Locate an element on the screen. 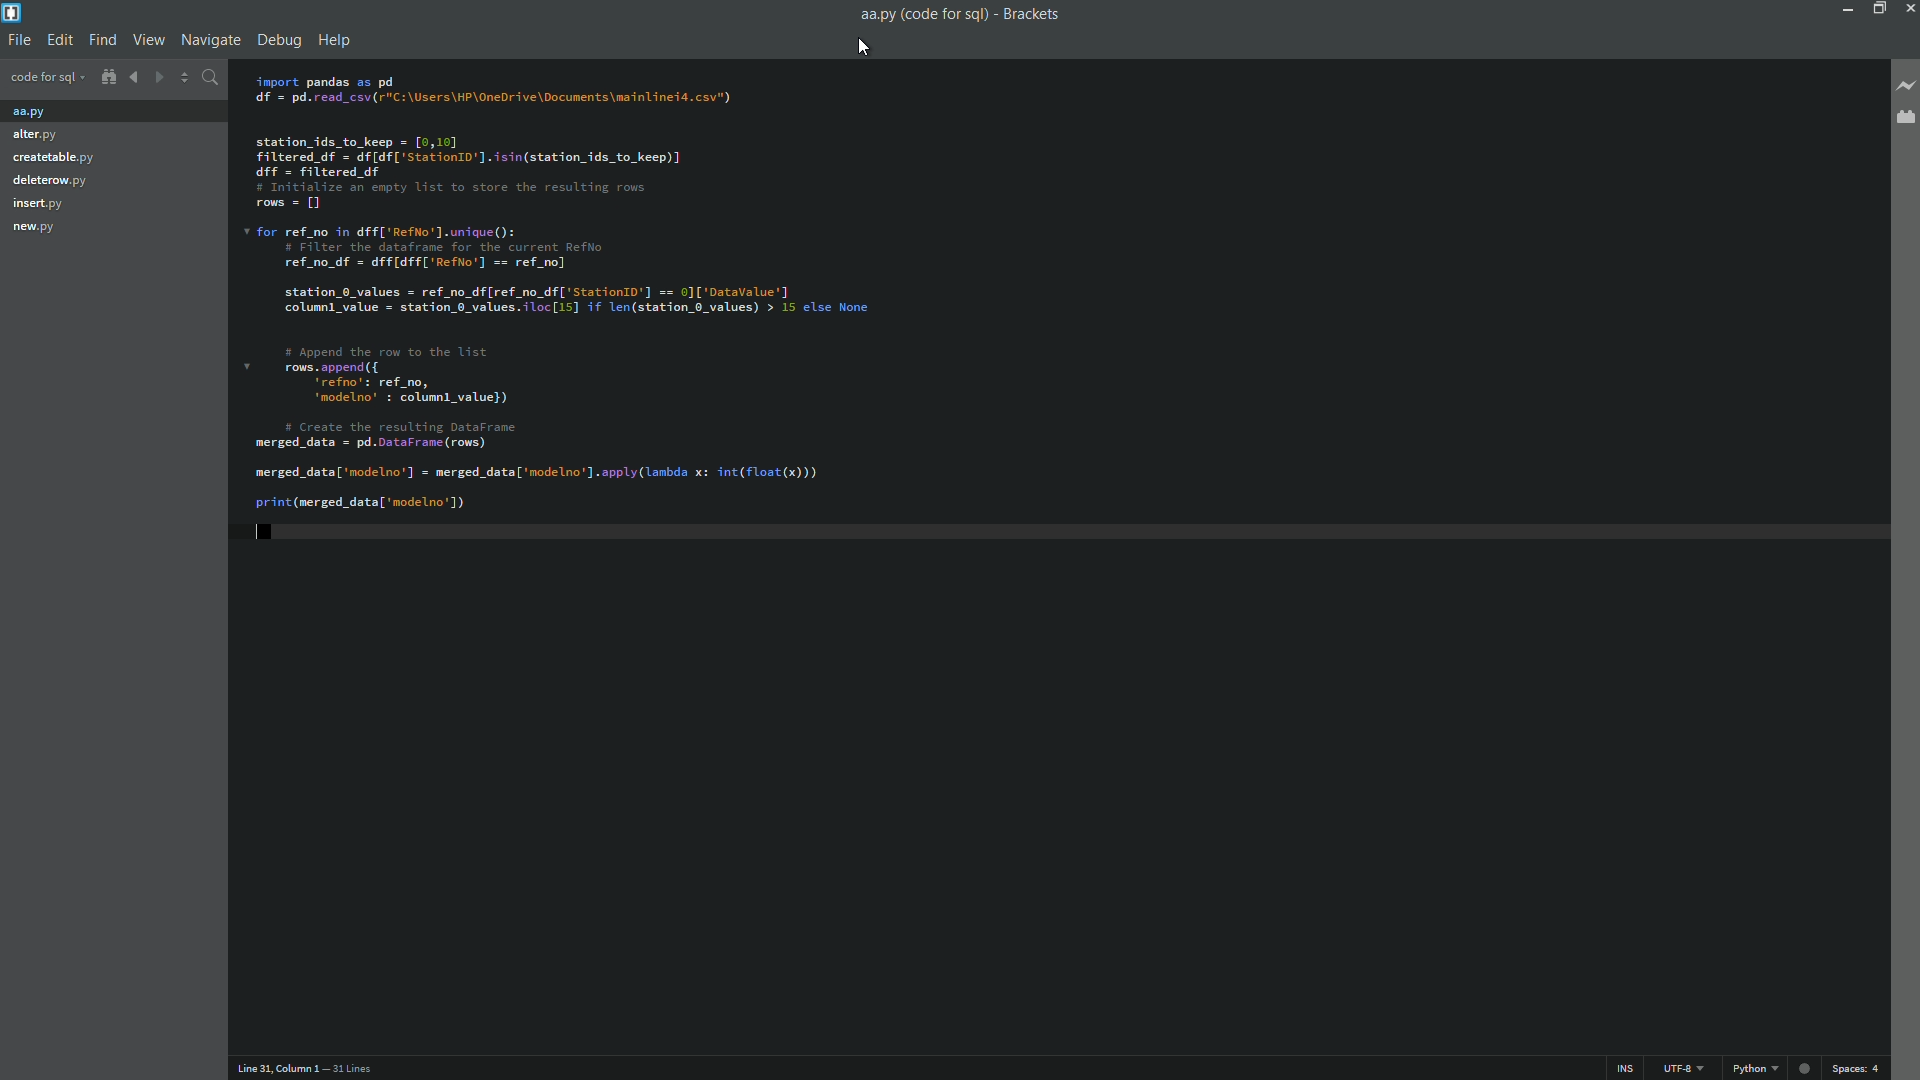 The image size is (1920, 1080). Project file 5 is located at coordinates (56, 204).